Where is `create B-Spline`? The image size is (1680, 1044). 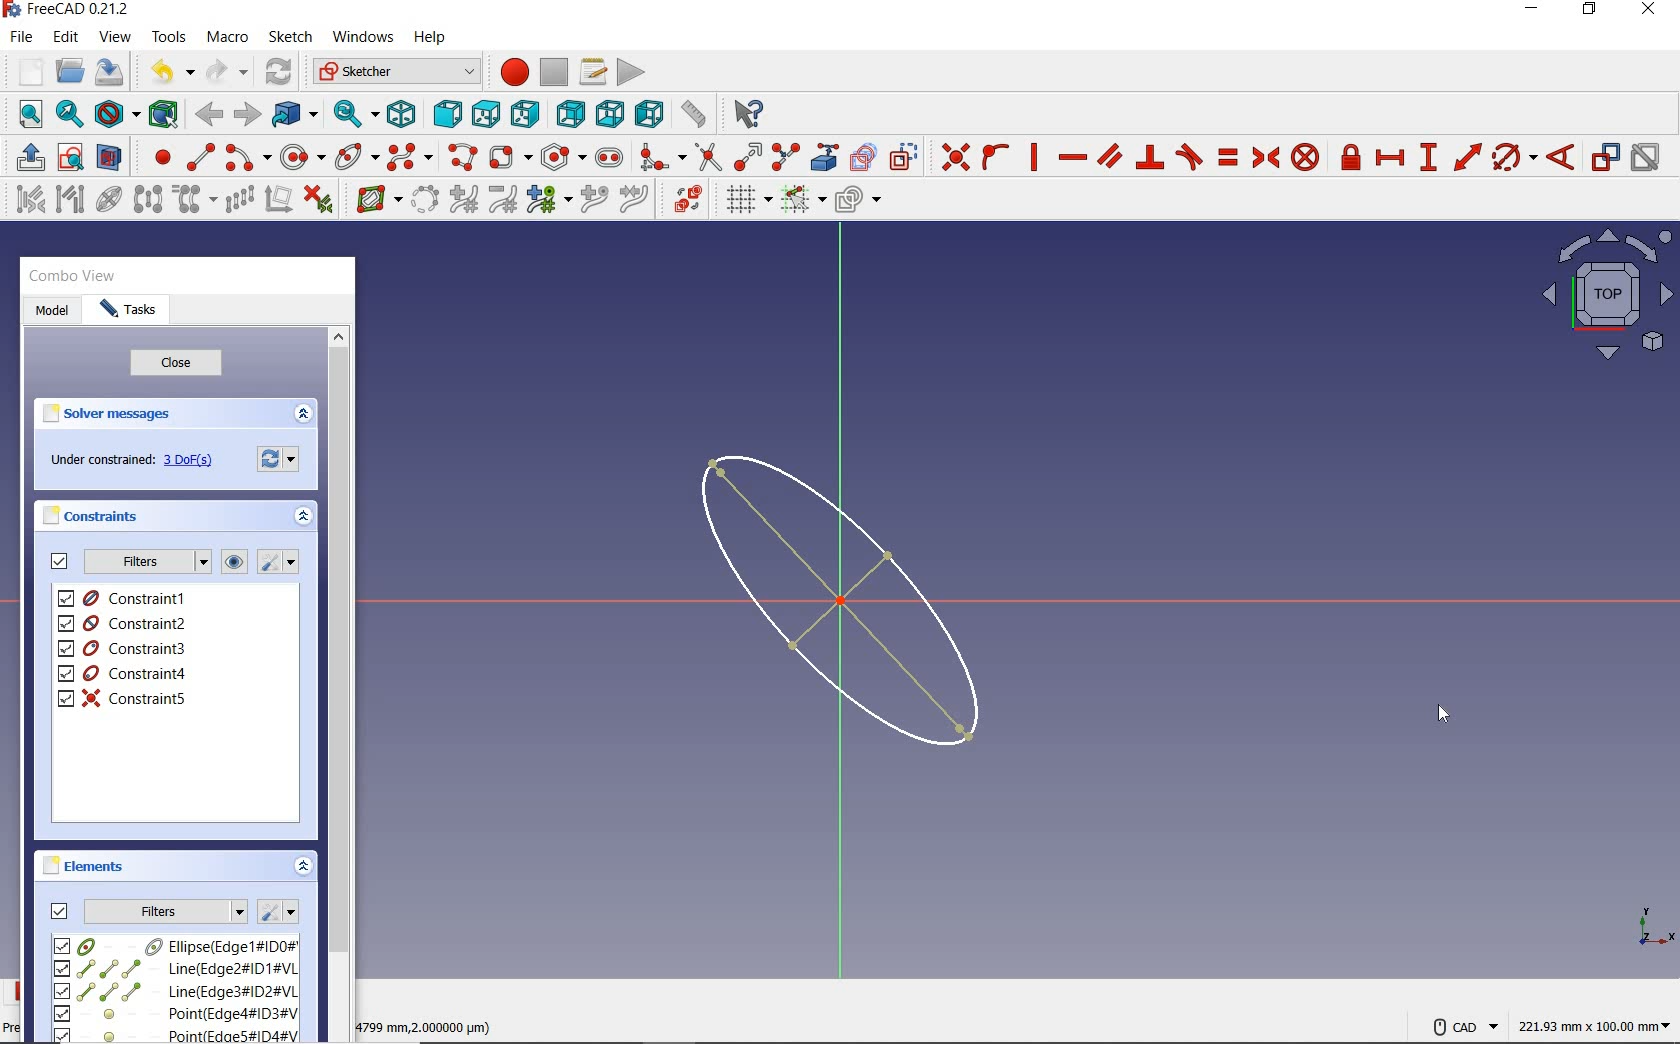 create B-Spline is located at coordinates (409, 156).